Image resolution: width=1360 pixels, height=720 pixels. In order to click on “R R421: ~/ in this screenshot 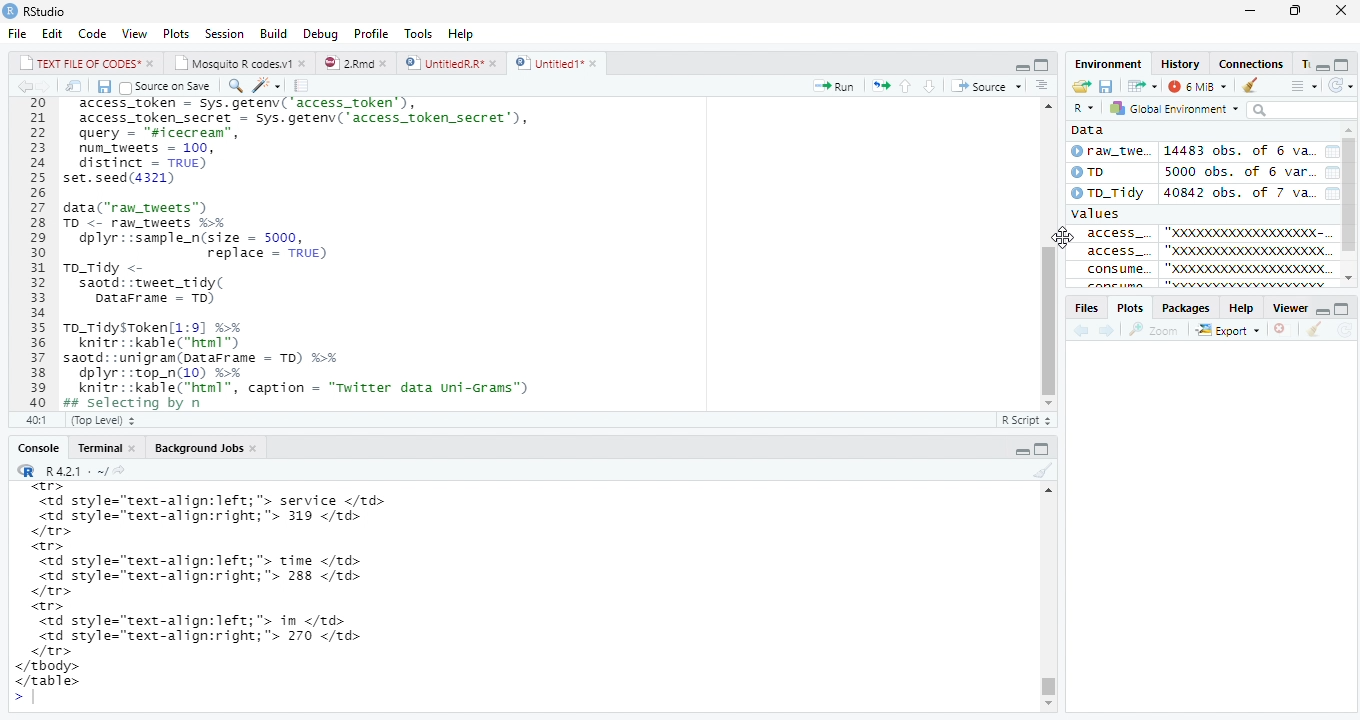, I will do `click(79, 469)`.